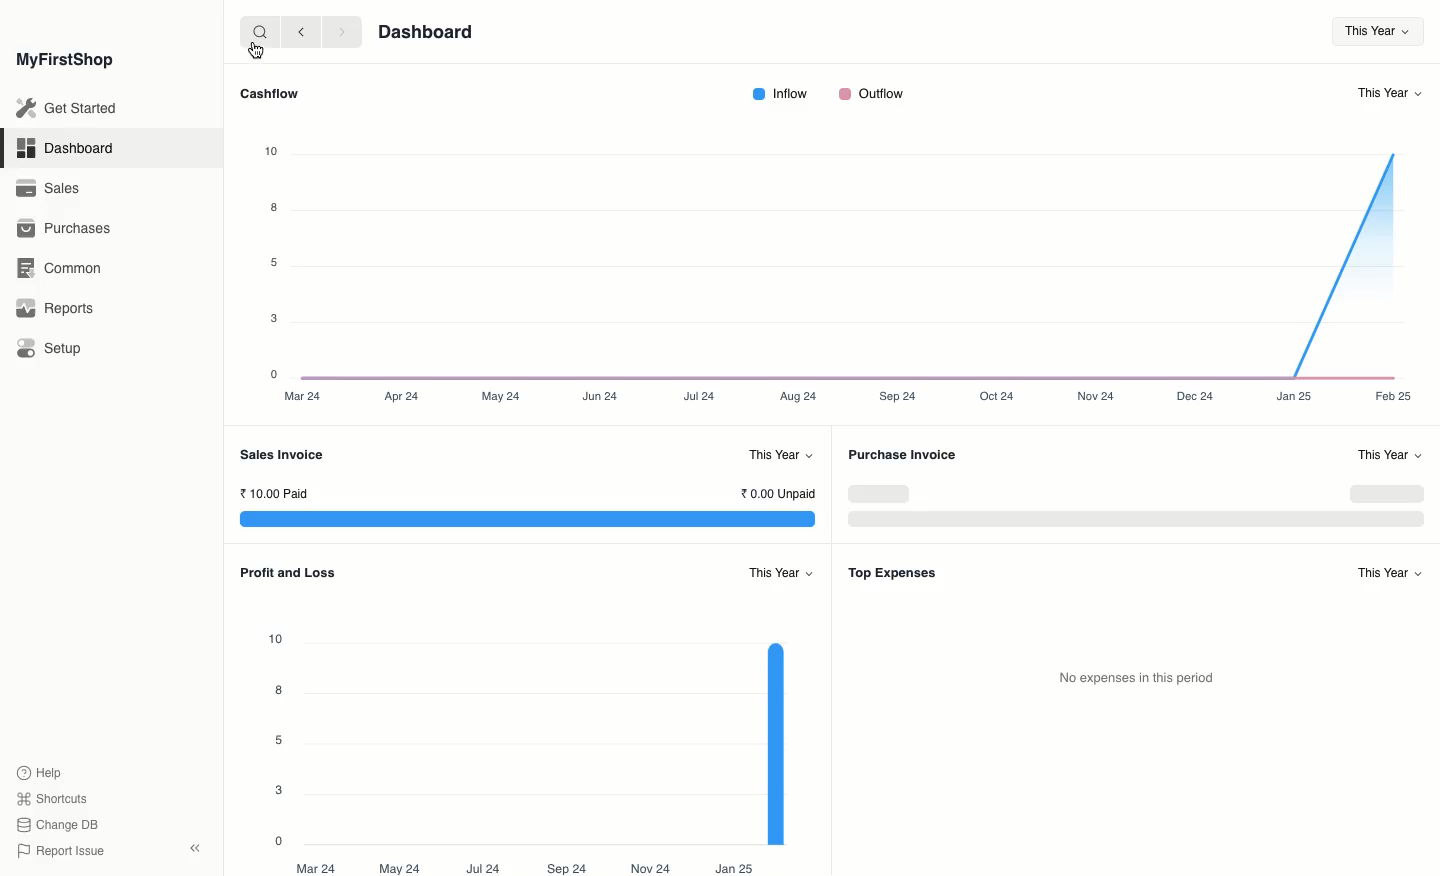 Image resolution: width=1440 pixels, height=876 pixels. Describe the element at coordinates (781, 95) in the screenshot. I see `Inflow` at that location.